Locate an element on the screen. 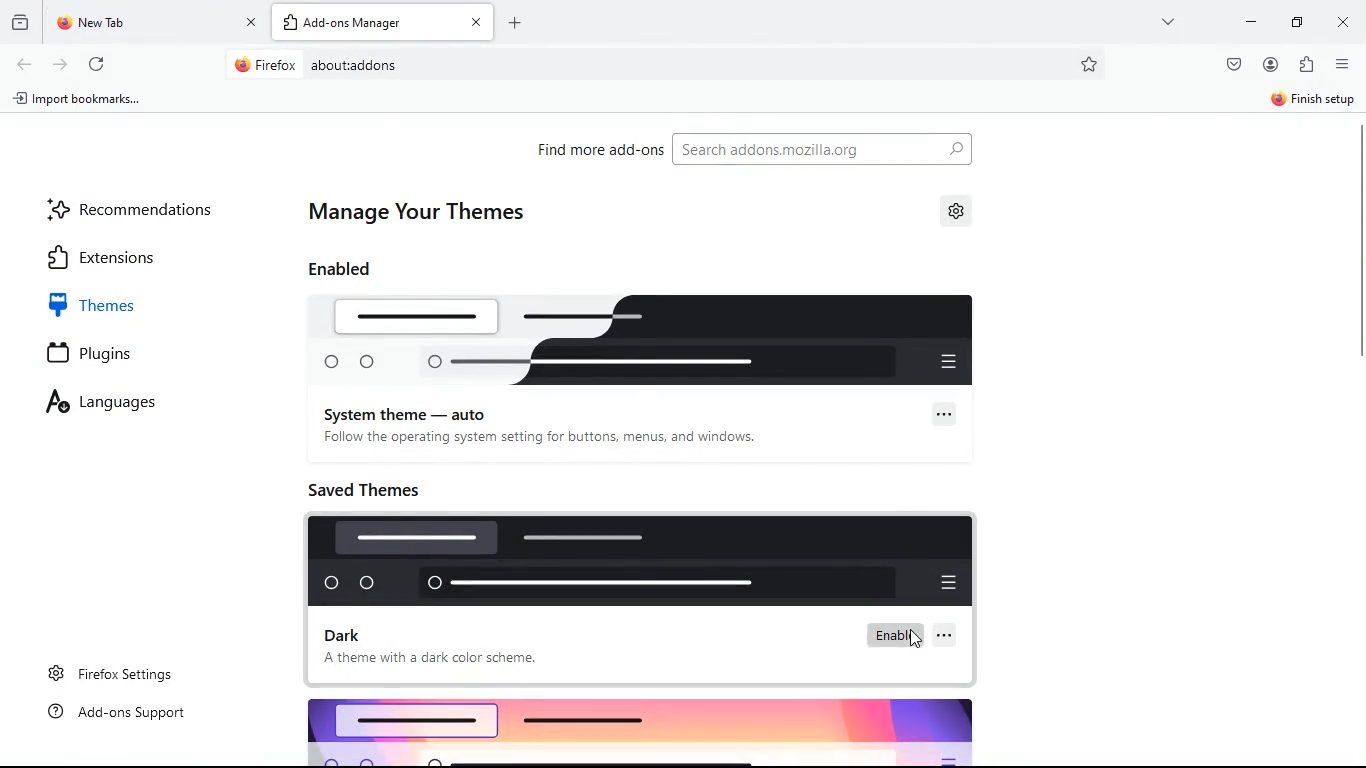 This screenshot has height=768, width=1366. more is located at coordinates (1169, 22).